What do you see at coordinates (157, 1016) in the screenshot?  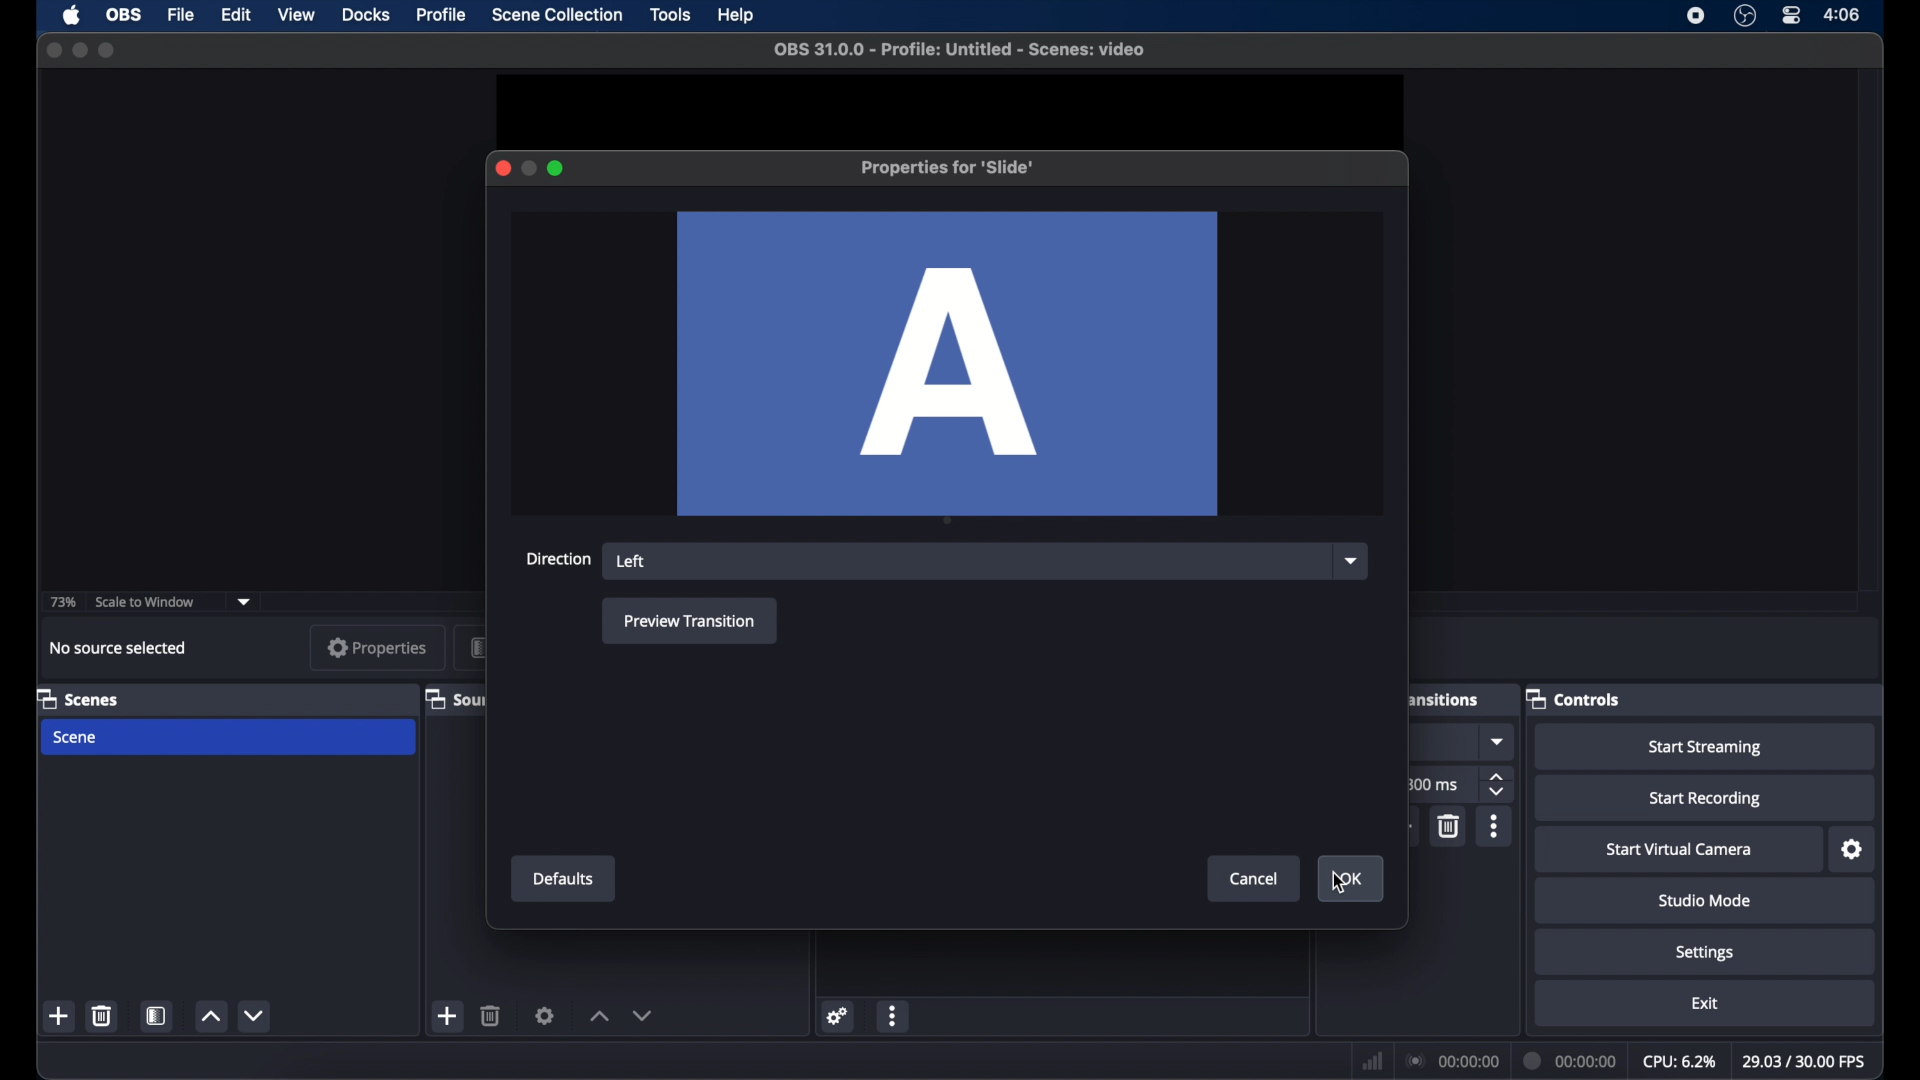 I see `scene filters` at bounding box center [157, 1016].